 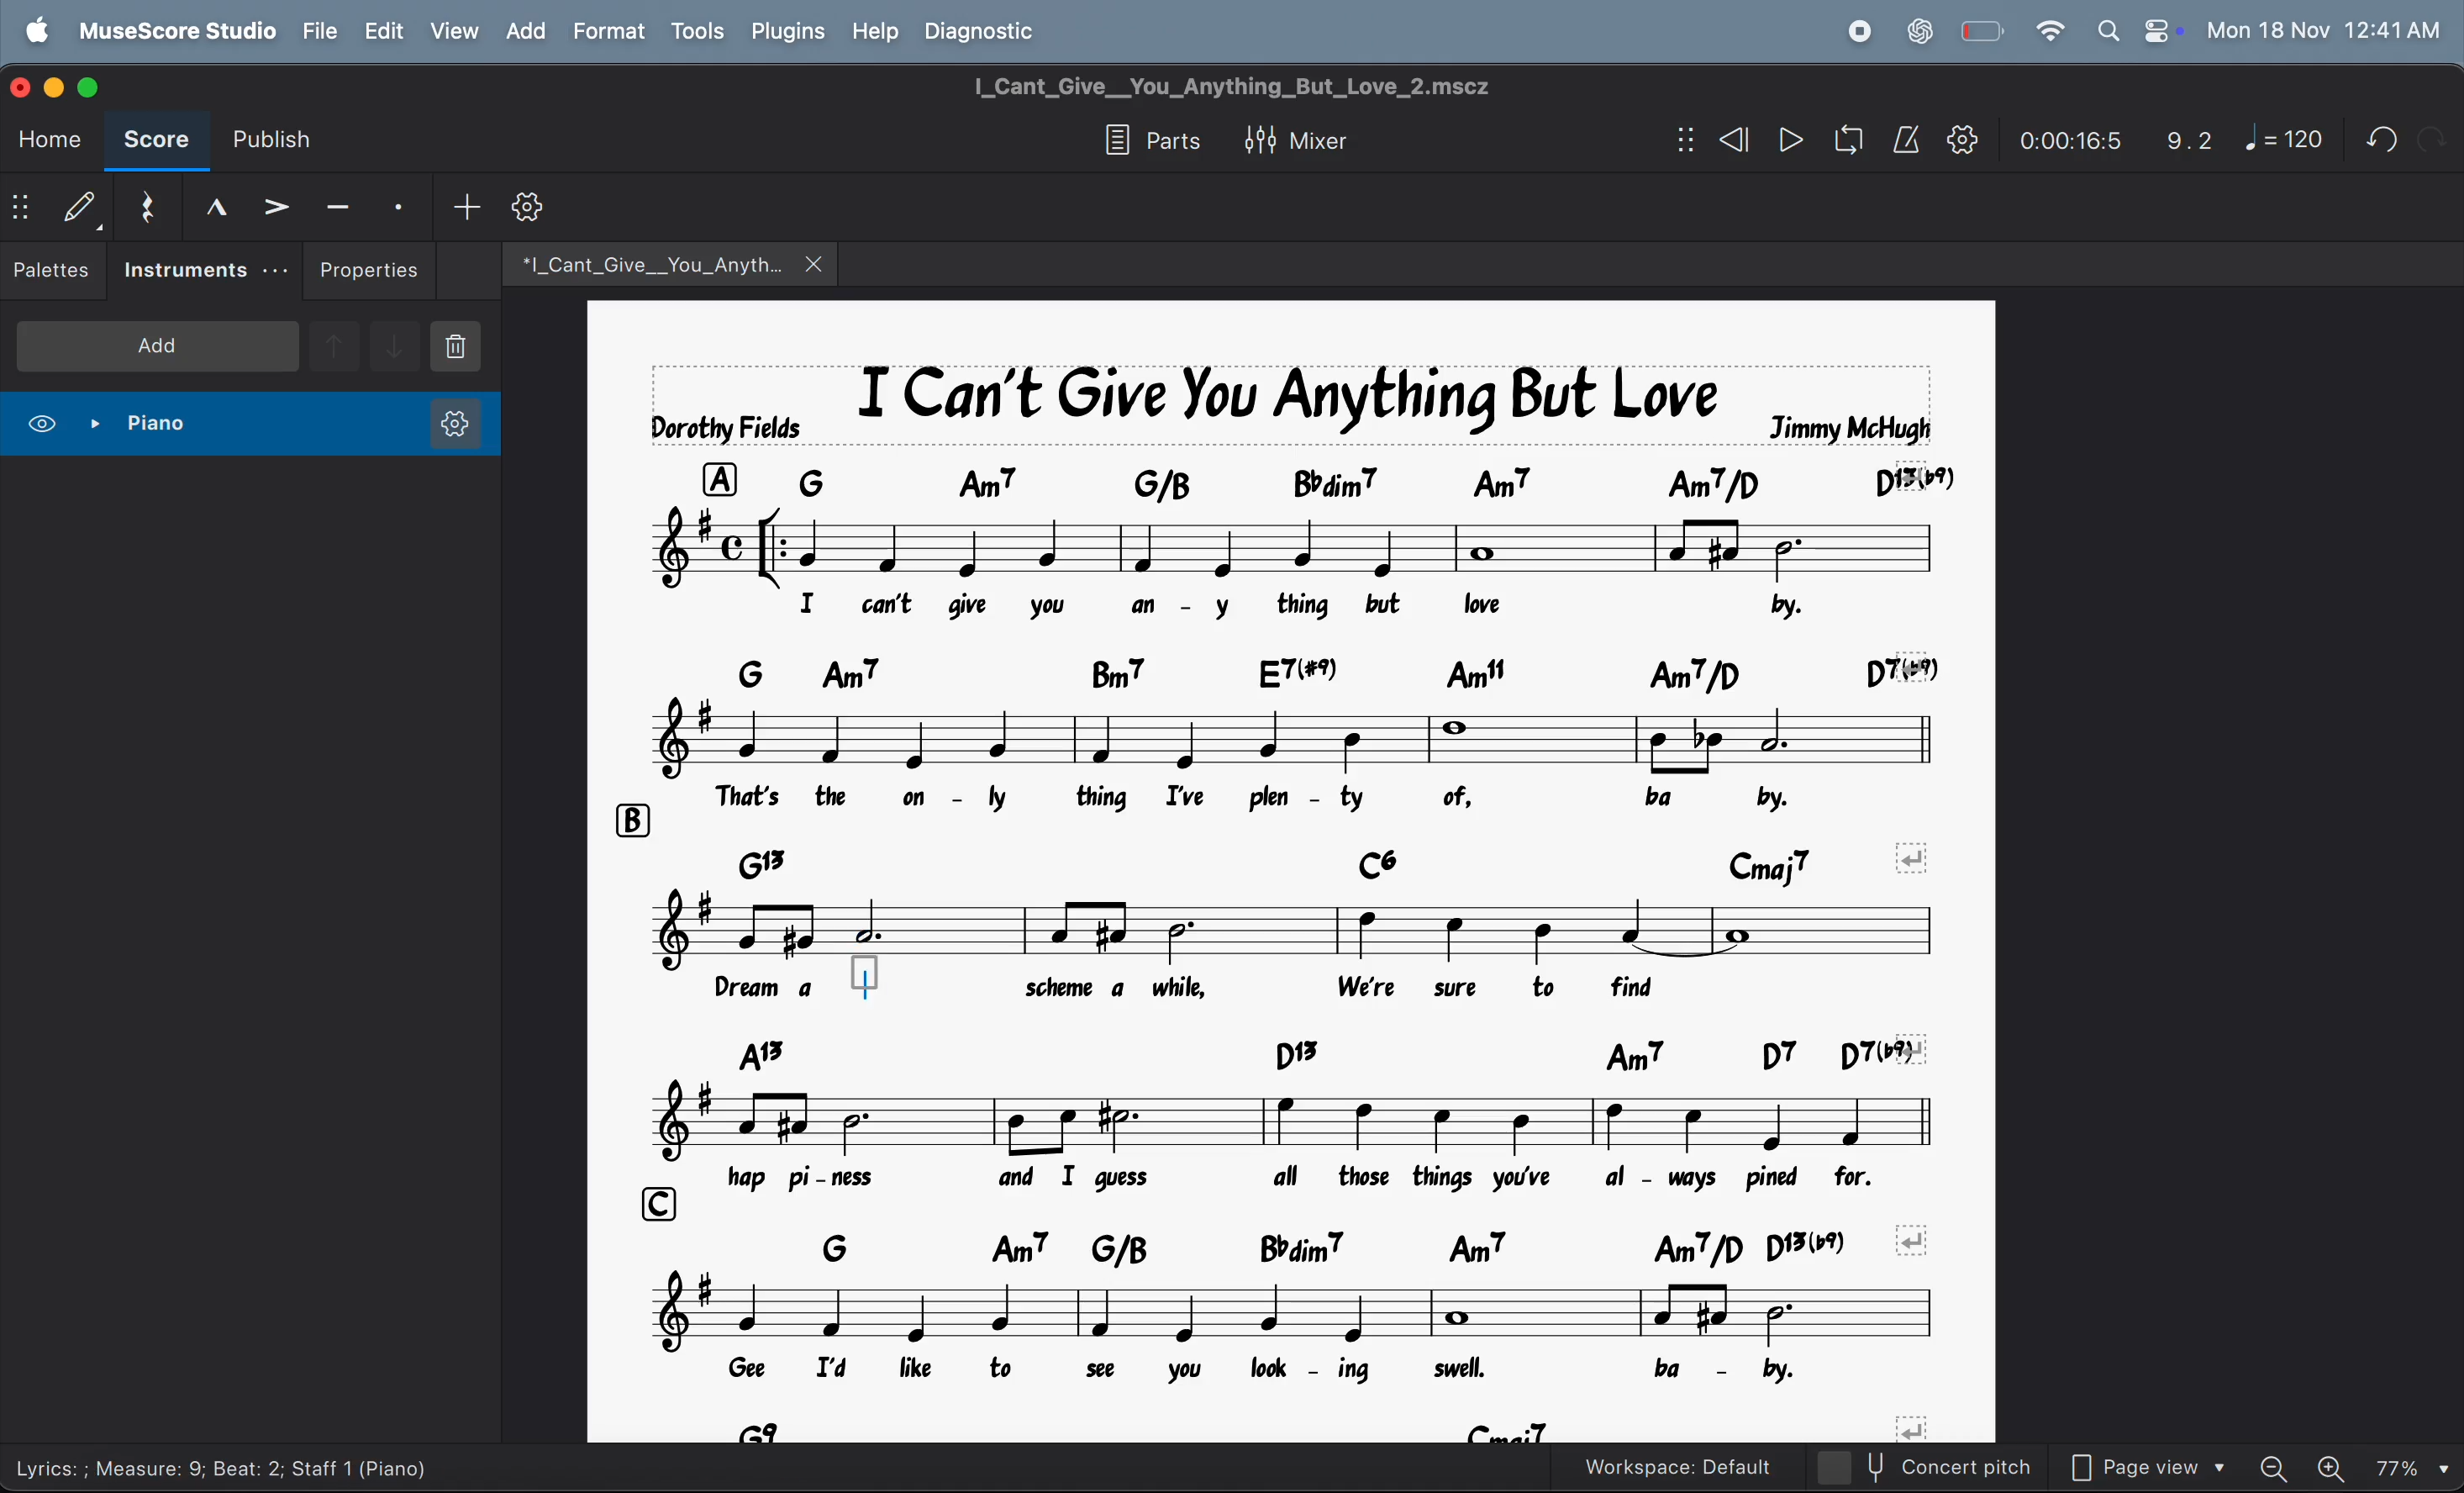 I want to click on go downward, so click(x=398, y=344).